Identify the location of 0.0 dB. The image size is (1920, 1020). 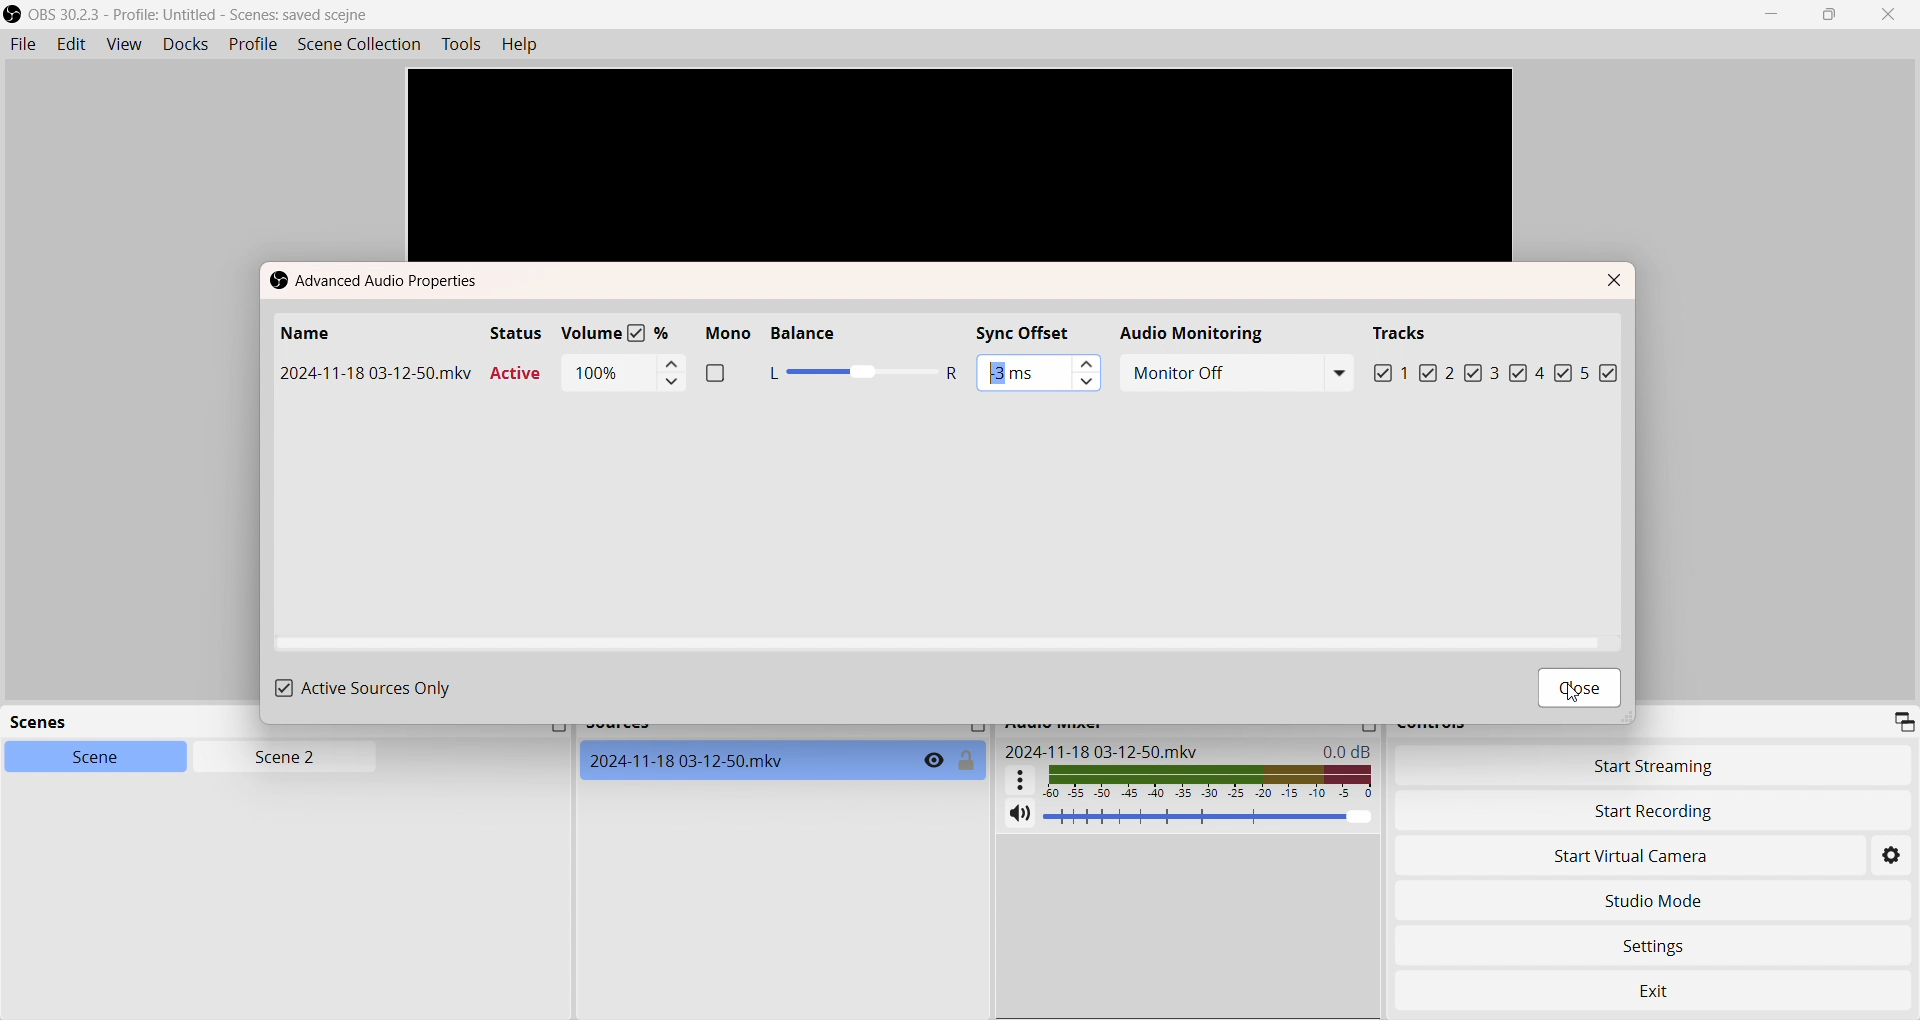
(1351, 750).